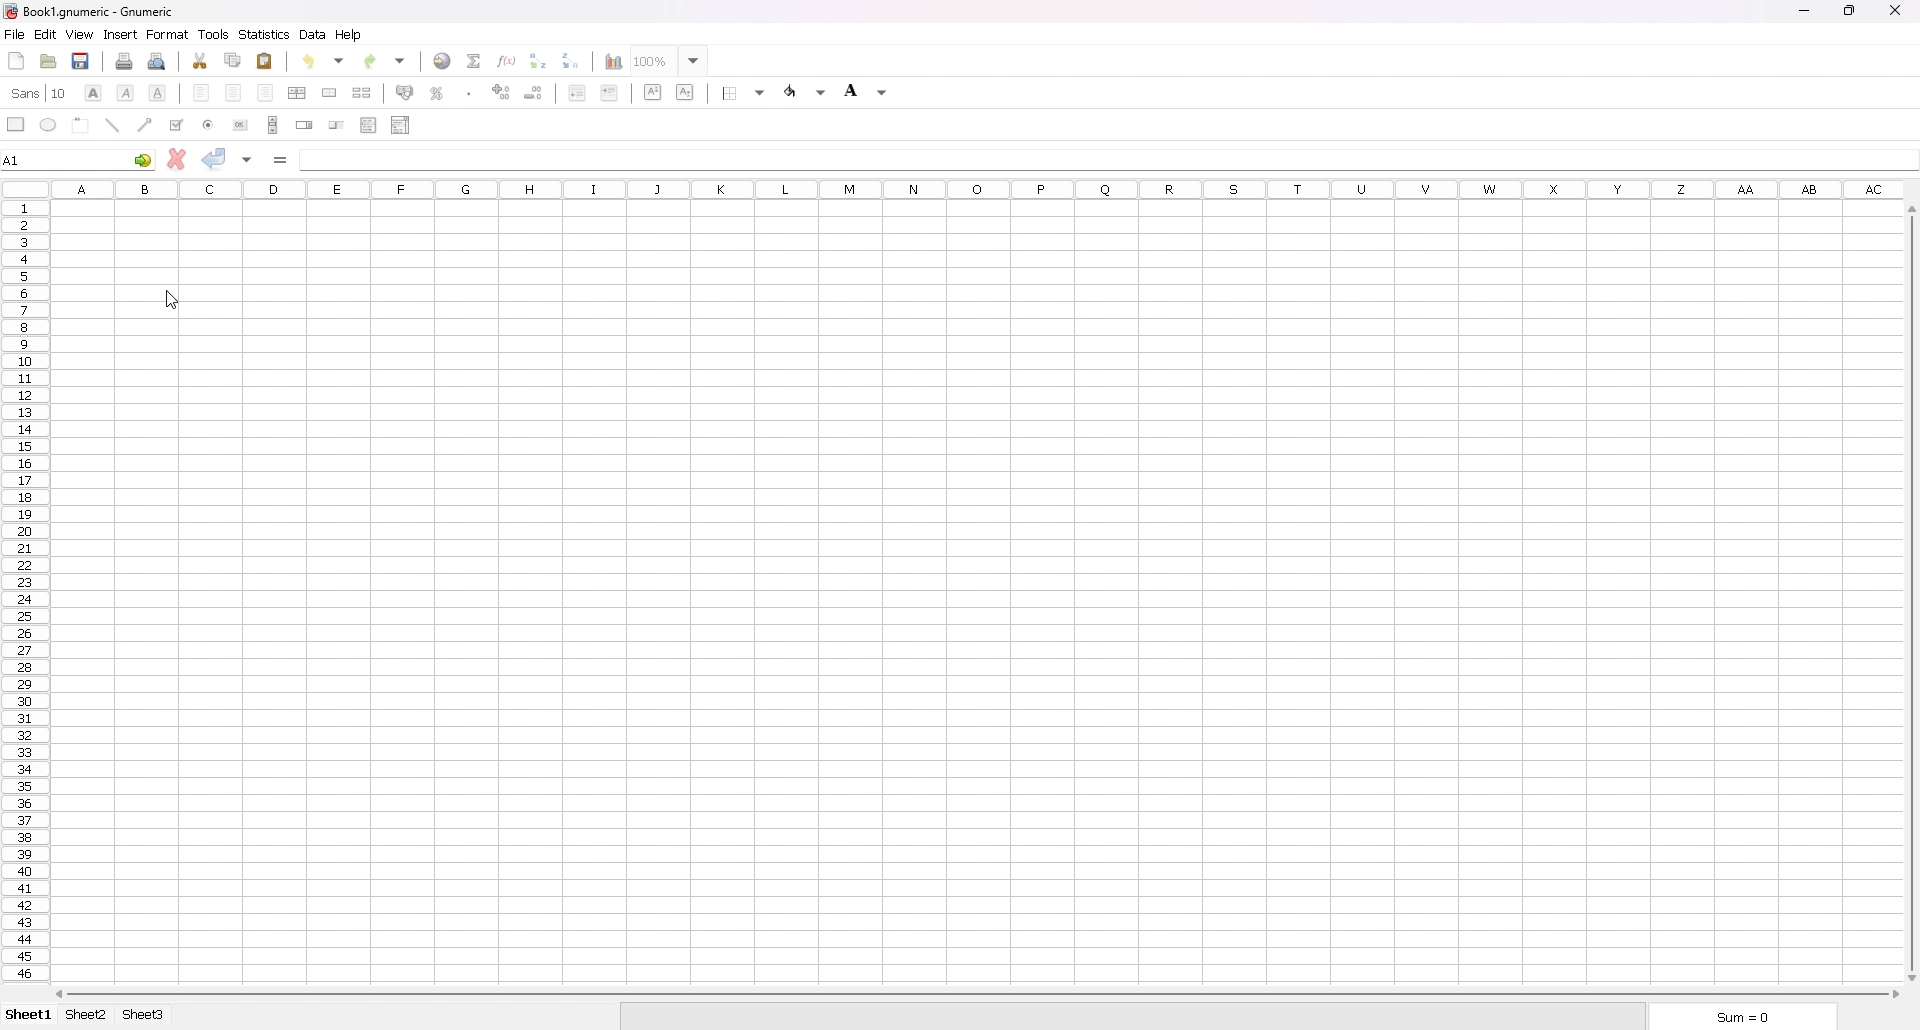 This screenshot has width=1920, height=1030. Describe the element at coordinates (16, 125) in the screenshot. I see `rectangle` at that location.